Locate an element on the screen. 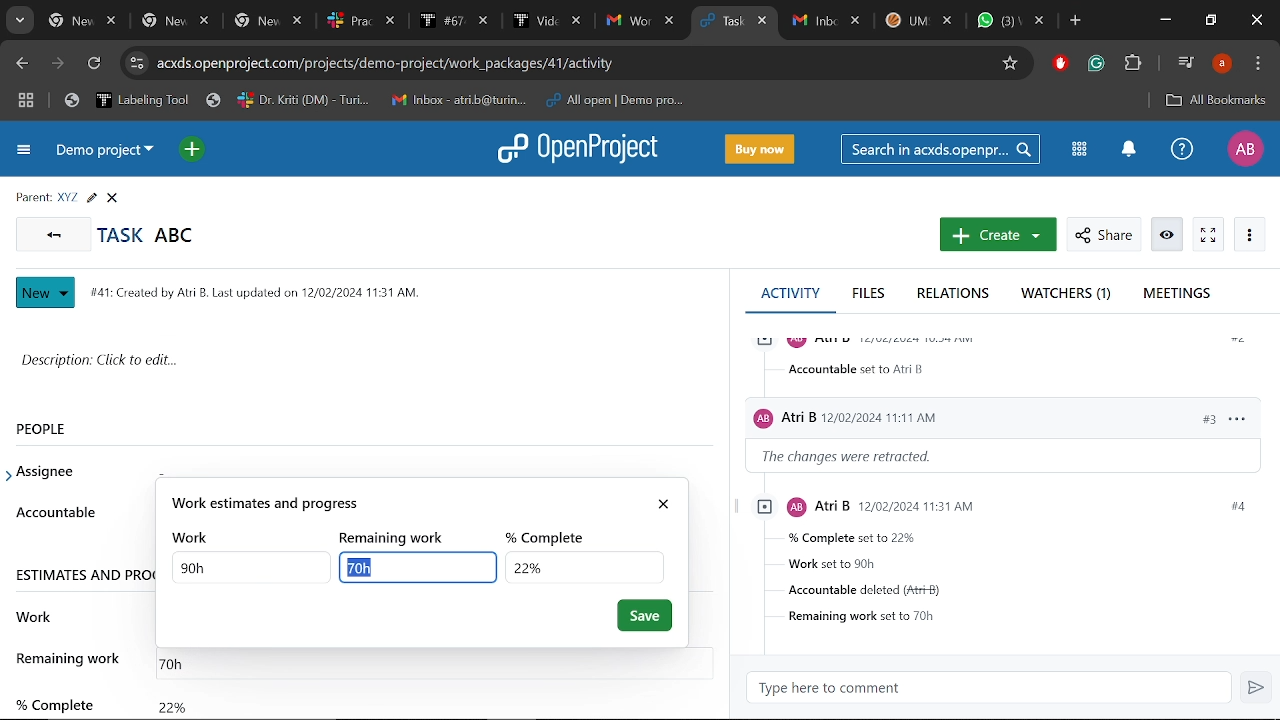  work estimate and progress is located at coordinates (403, 503).